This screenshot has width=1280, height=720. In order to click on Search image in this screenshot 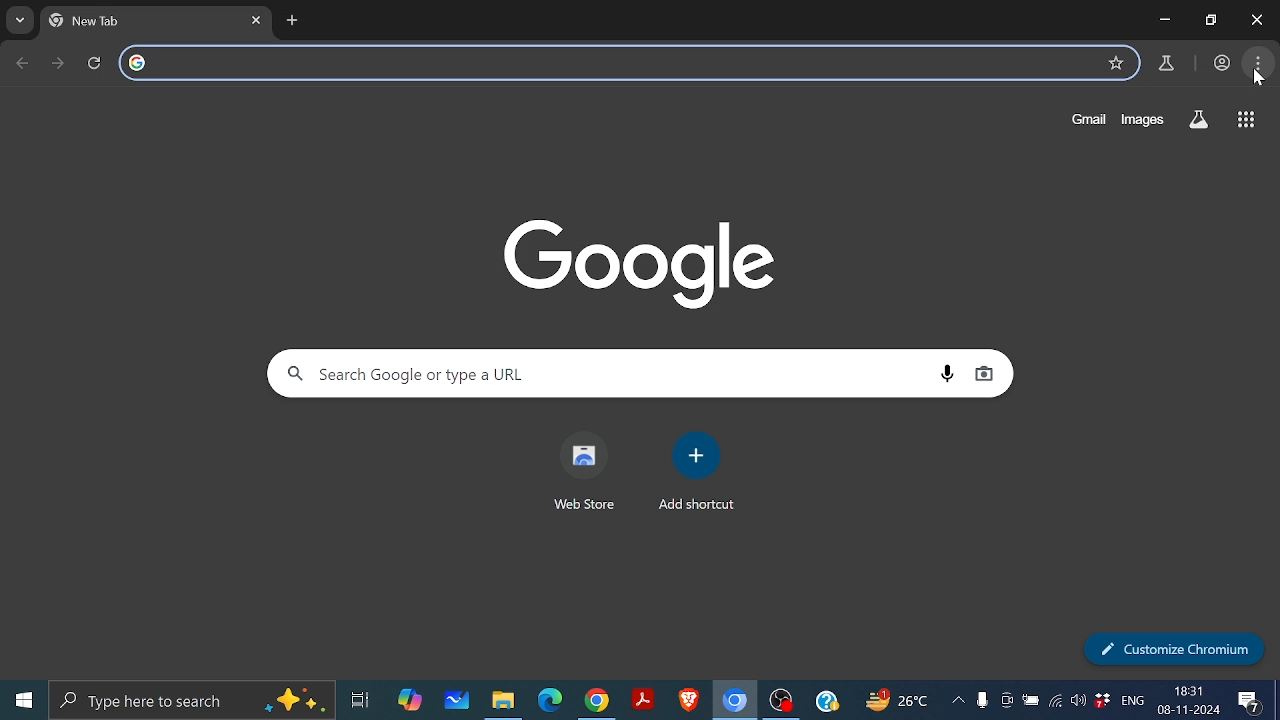, I will do `click(984, 374)`.